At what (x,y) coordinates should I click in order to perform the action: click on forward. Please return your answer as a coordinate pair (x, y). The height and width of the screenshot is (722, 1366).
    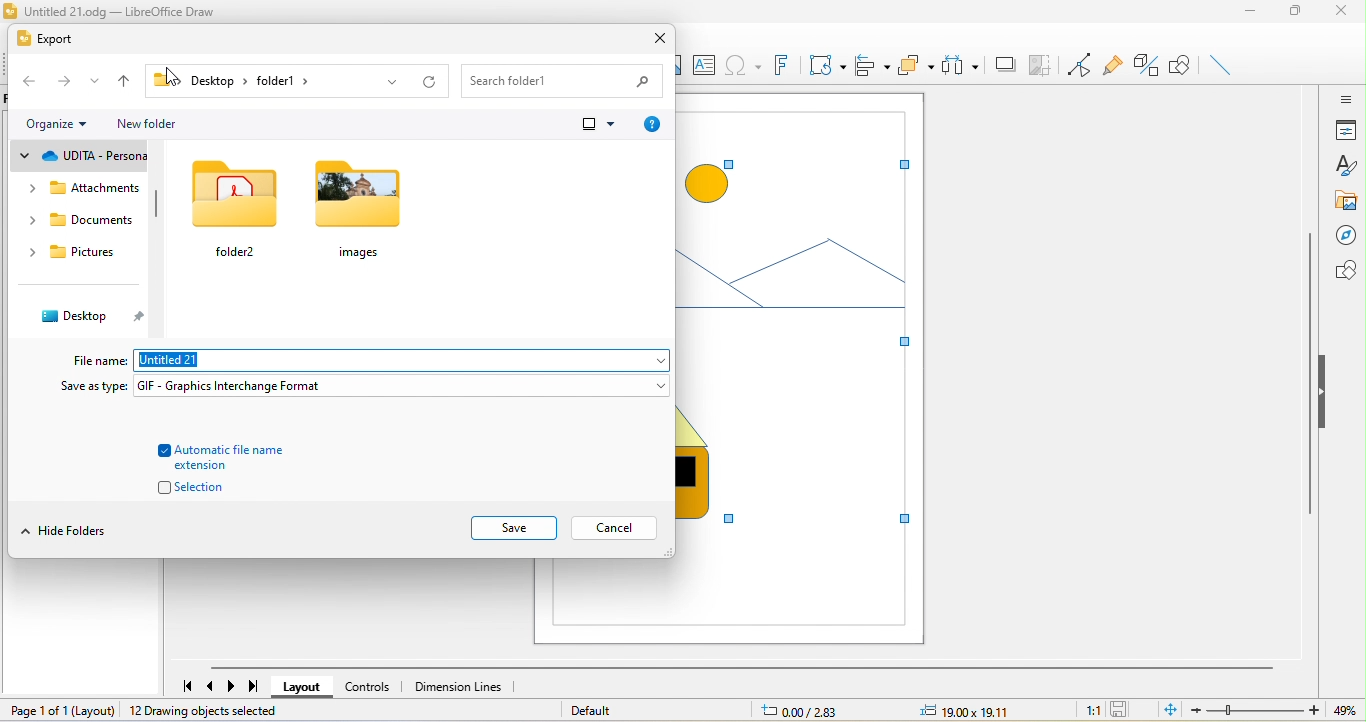
    Looking at the image, I should click on (67, 83).